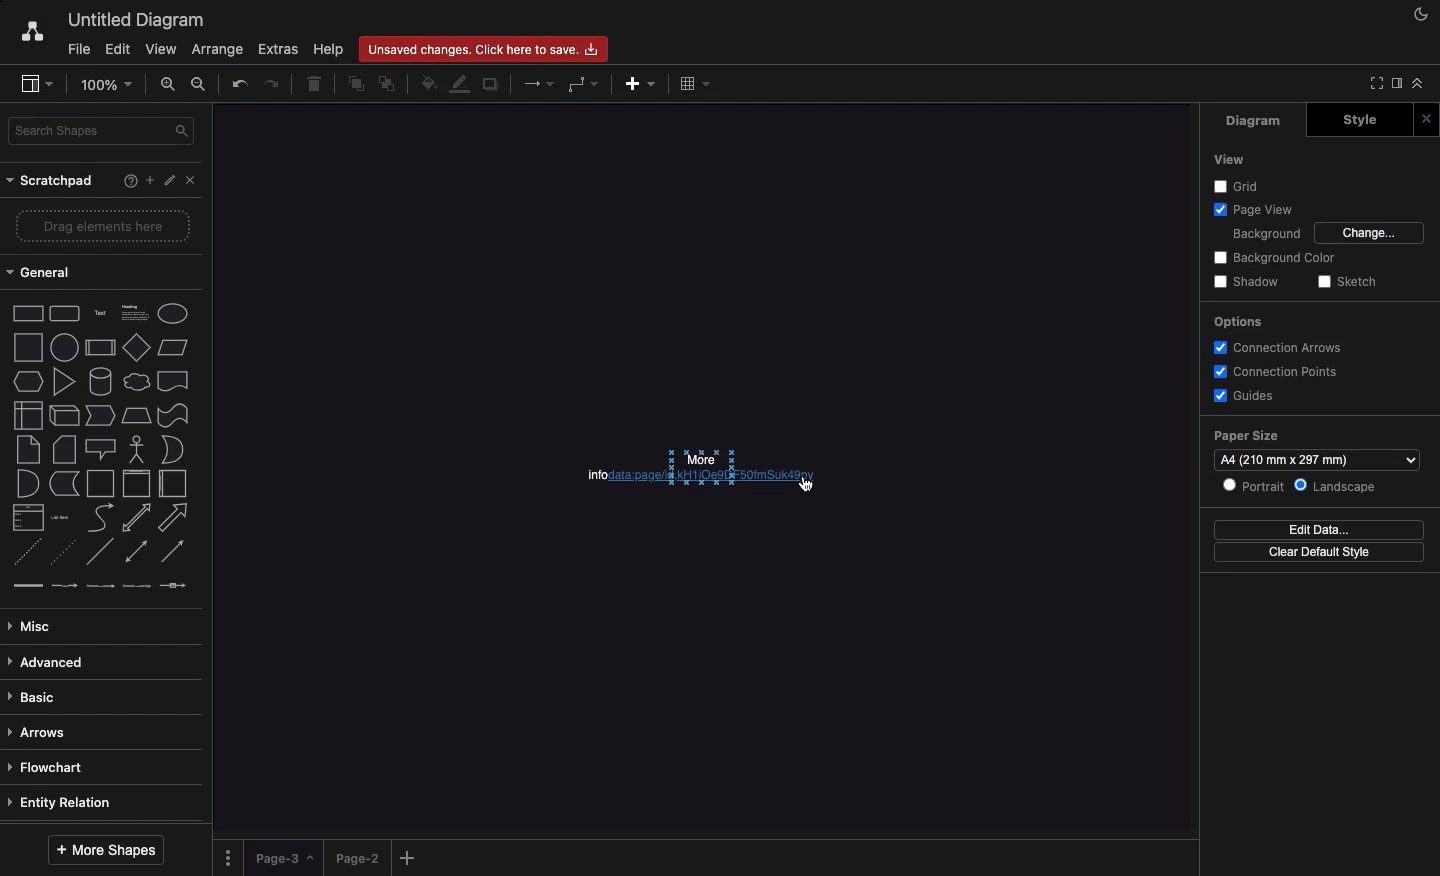 This screenshot has height=876, width=1440. What do you see at coordinates (135, 518) in the screenshot?
I see `bidirectional arrow` at bounding box center [135, 518].